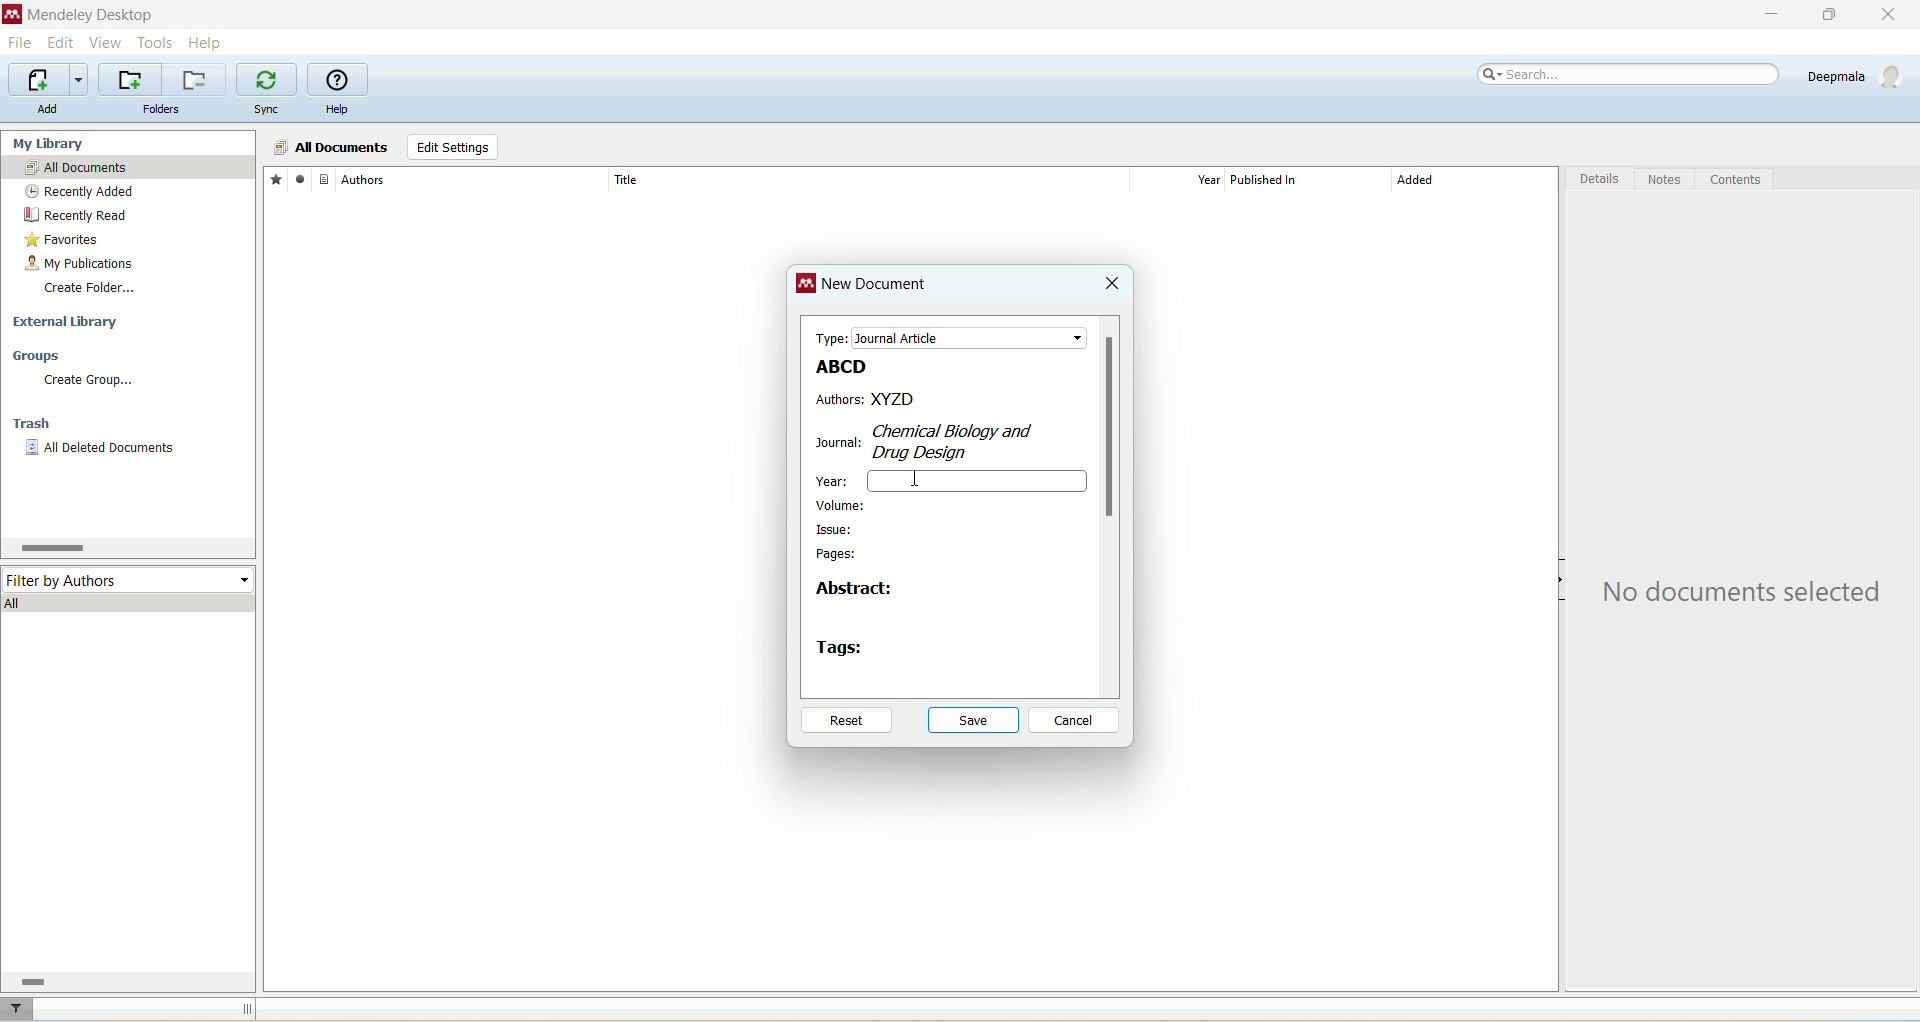 The height and width of the screenshot is (1022, 1920). I want to click on title, so click(867, 179).